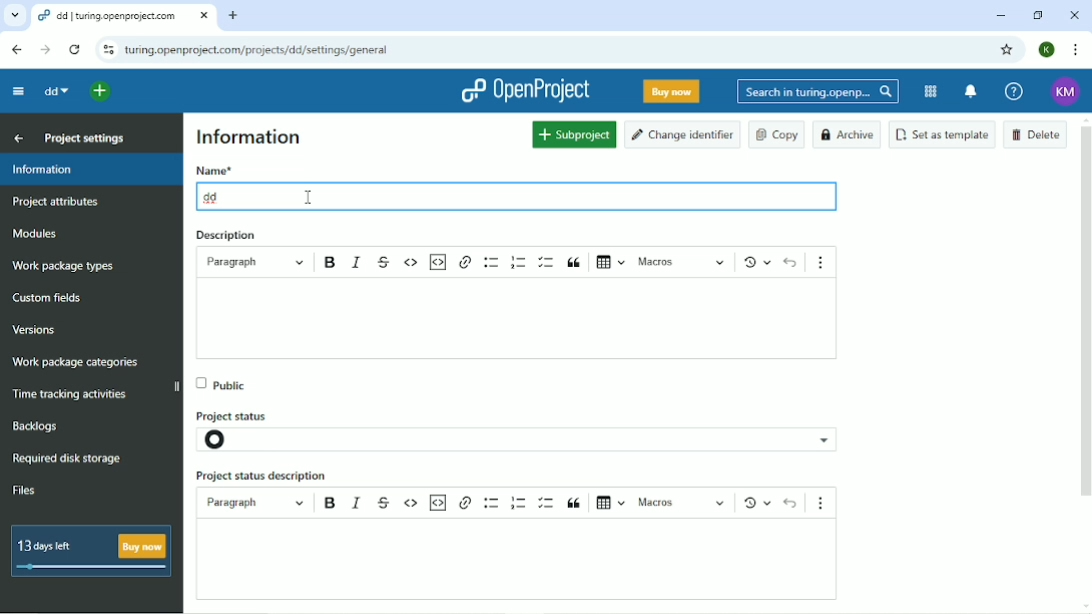 The width and height of the screenshot is (1092, 614). I want to click on Search tabs, so click(13, 15).